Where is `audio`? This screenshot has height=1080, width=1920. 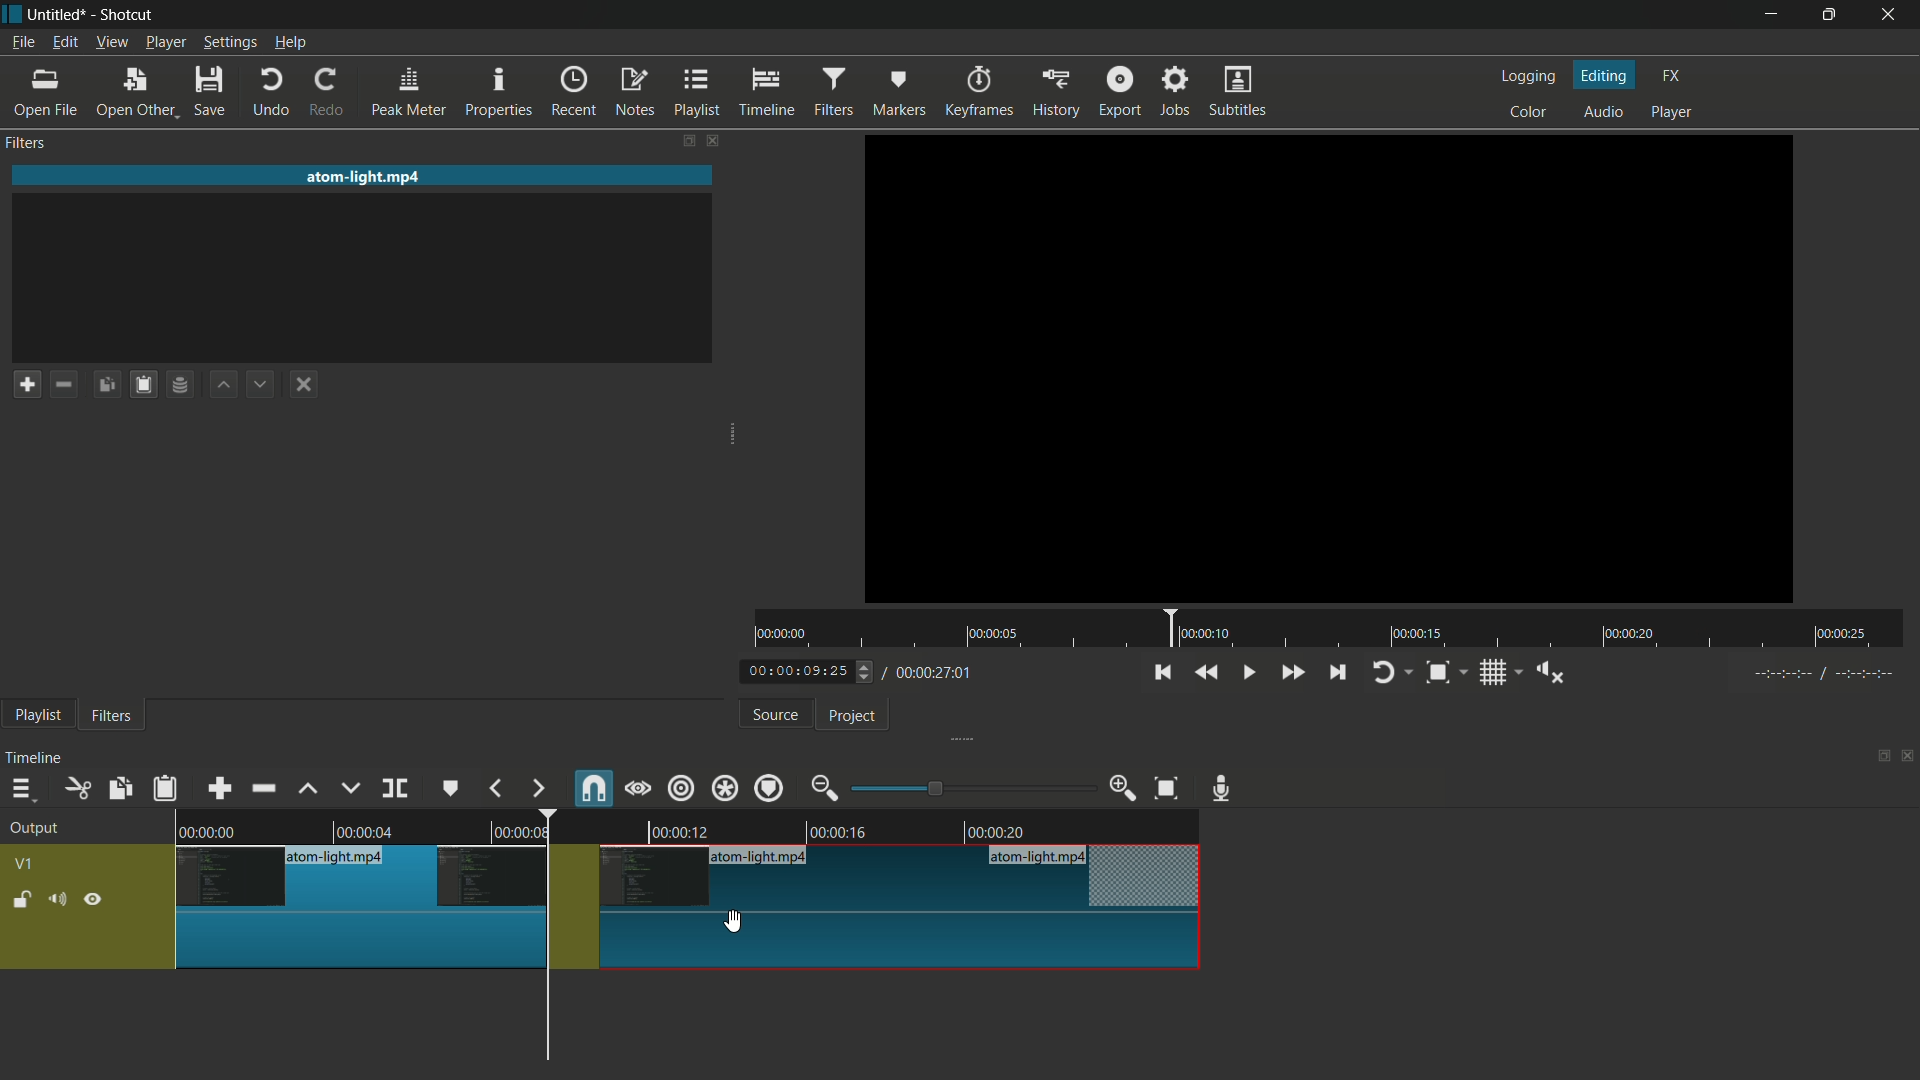
audio is located at coordinates (1605, 111).